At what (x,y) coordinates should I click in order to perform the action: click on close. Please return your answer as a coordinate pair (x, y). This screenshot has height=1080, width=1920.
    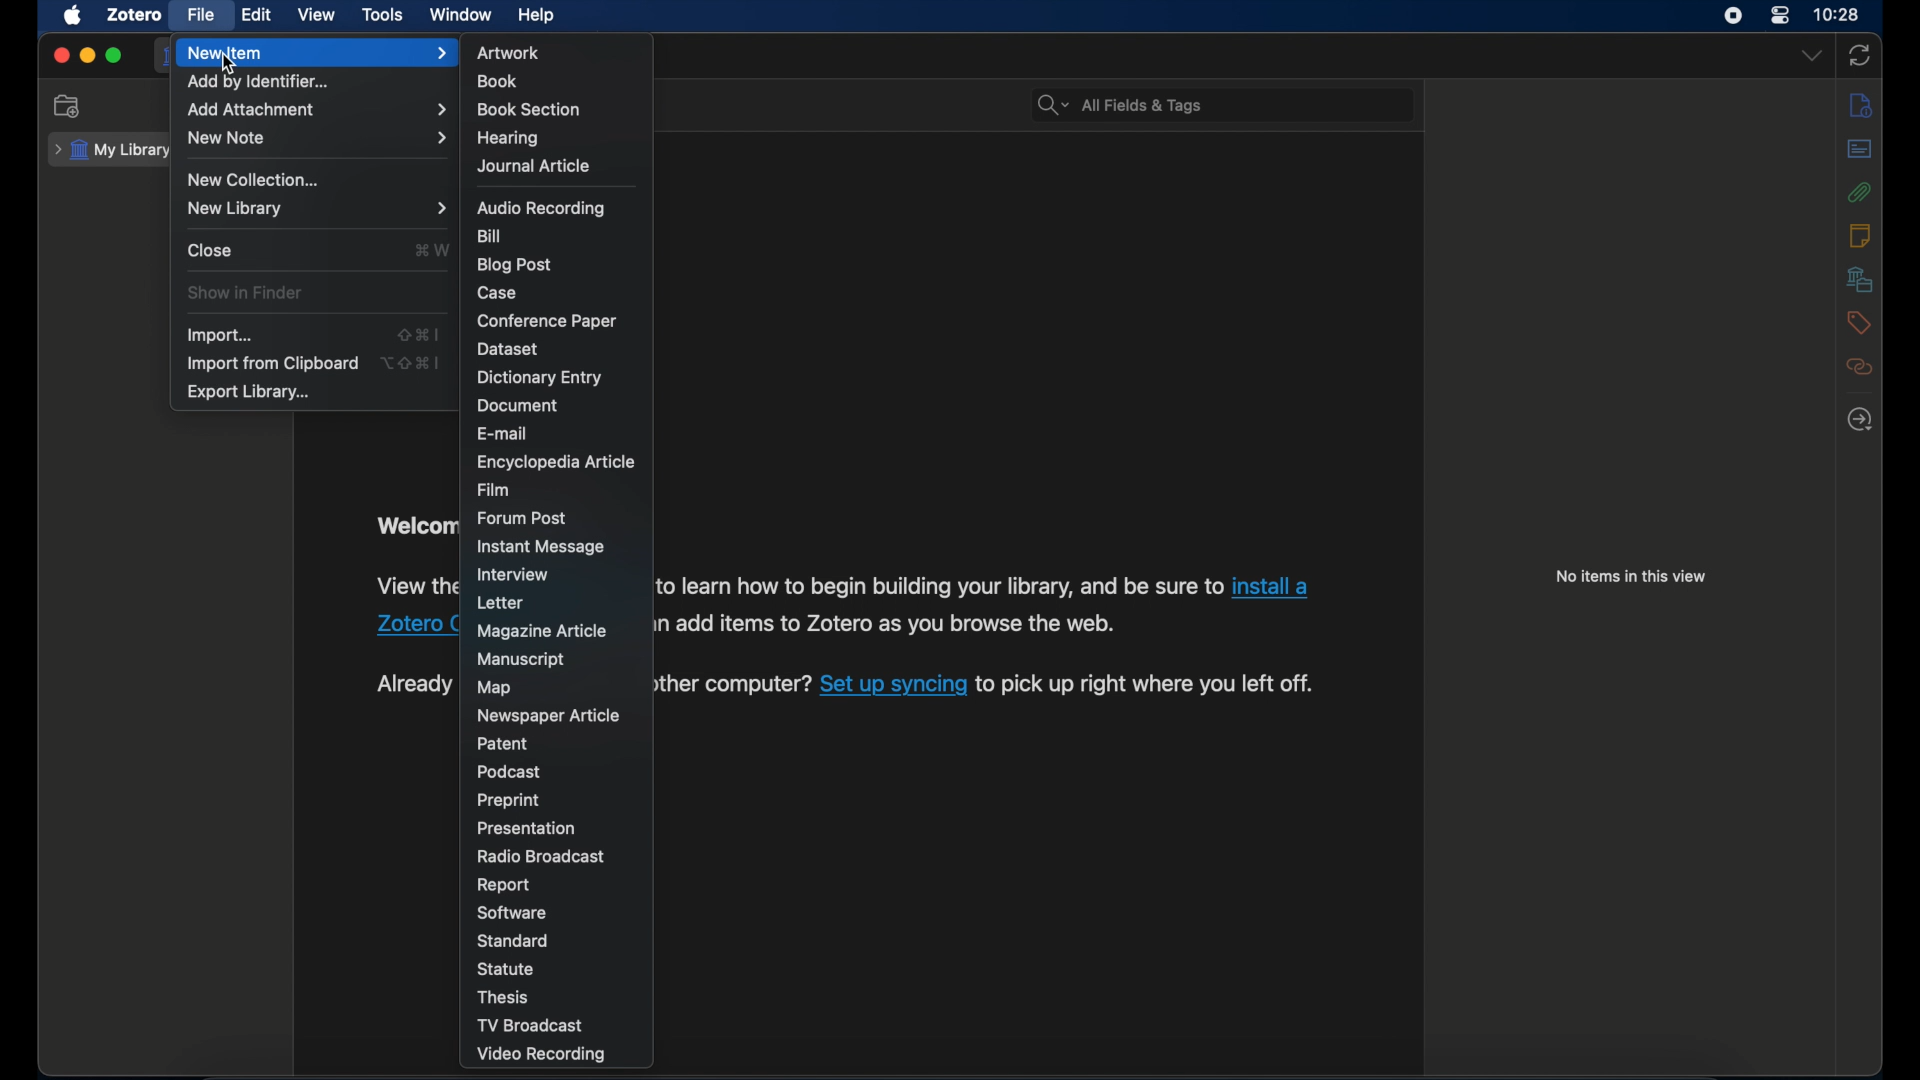
    Looking at the image, I should click on (212, 251).